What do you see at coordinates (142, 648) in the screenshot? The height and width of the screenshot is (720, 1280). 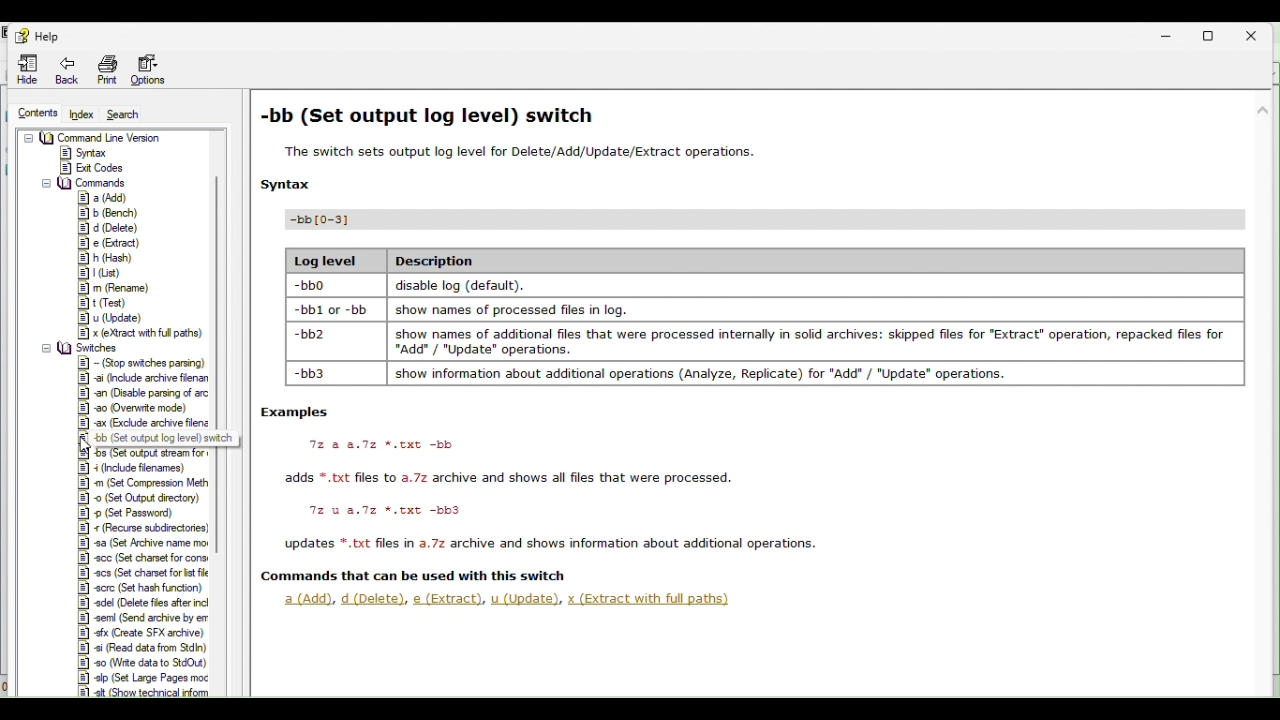 I see `§] «i (Read data from Stdin)` at bounding box center [142, 648].